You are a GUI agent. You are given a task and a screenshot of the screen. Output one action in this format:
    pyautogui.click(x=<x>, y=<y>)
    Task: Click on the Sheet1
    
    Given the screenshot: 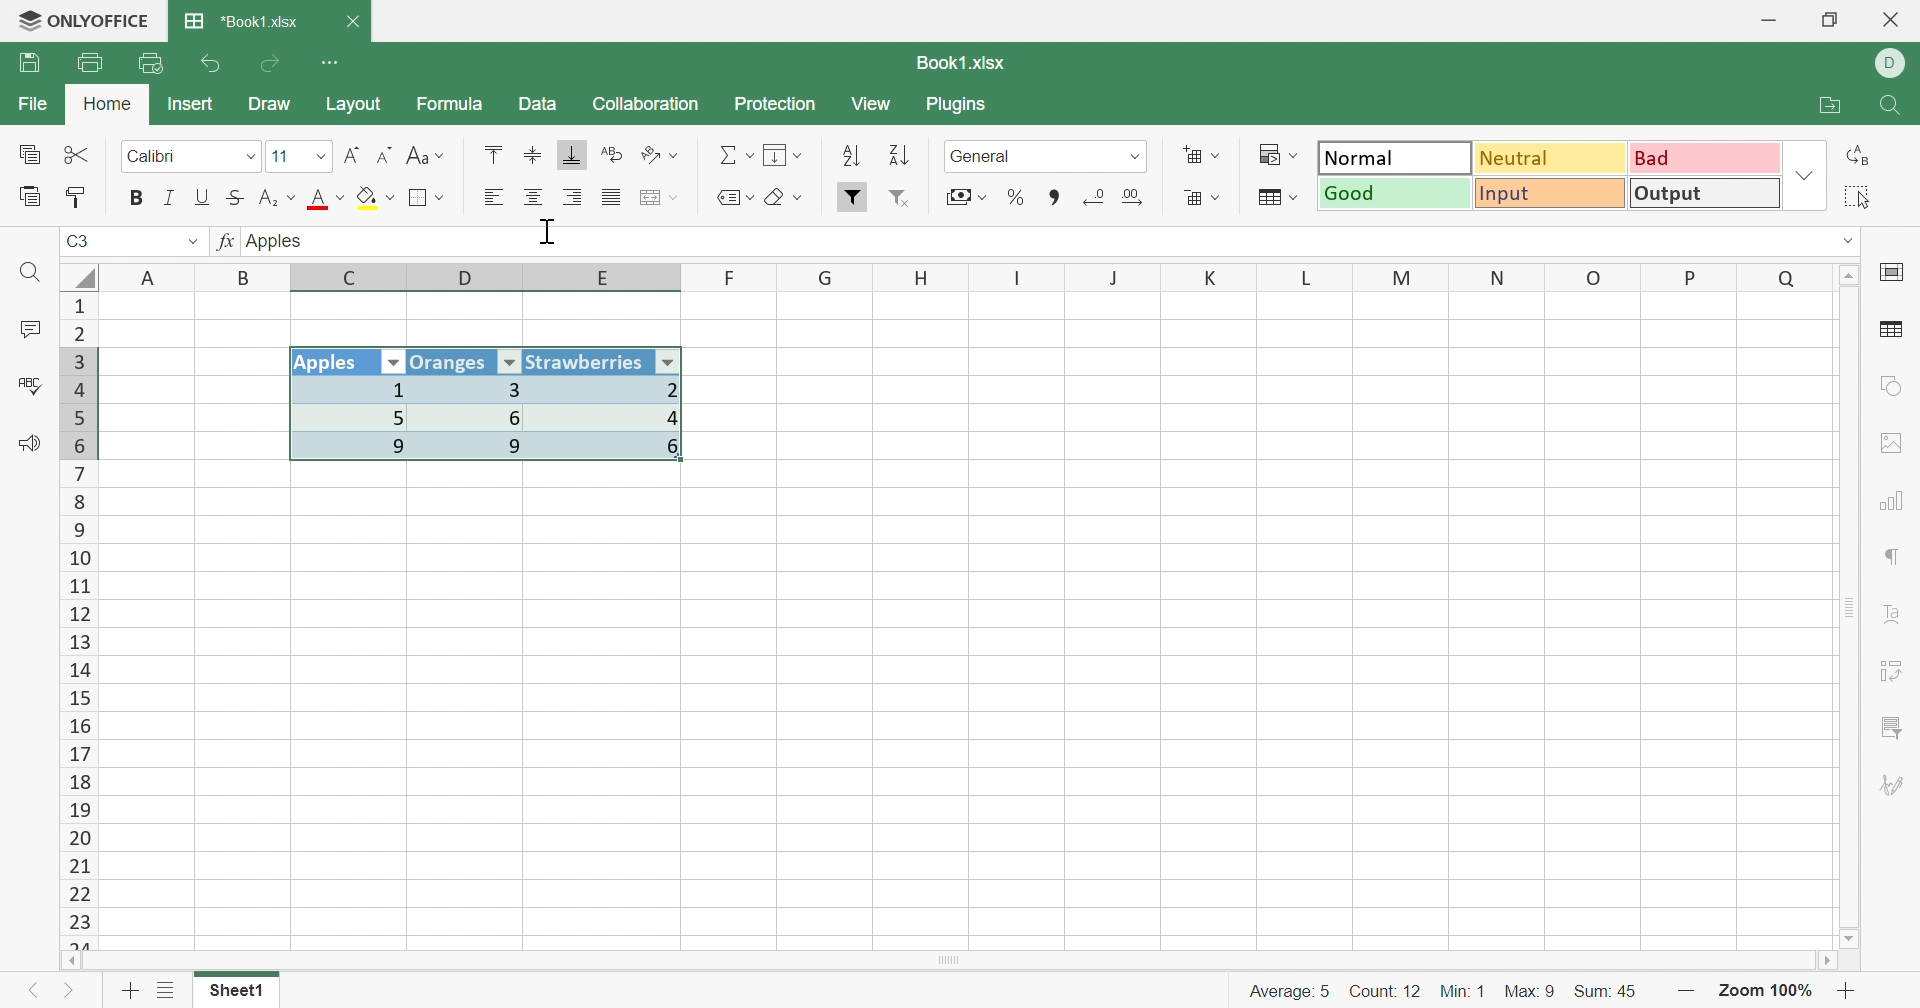 What is the action you would take?
    pyautogui.click(x=236, y=995)
    